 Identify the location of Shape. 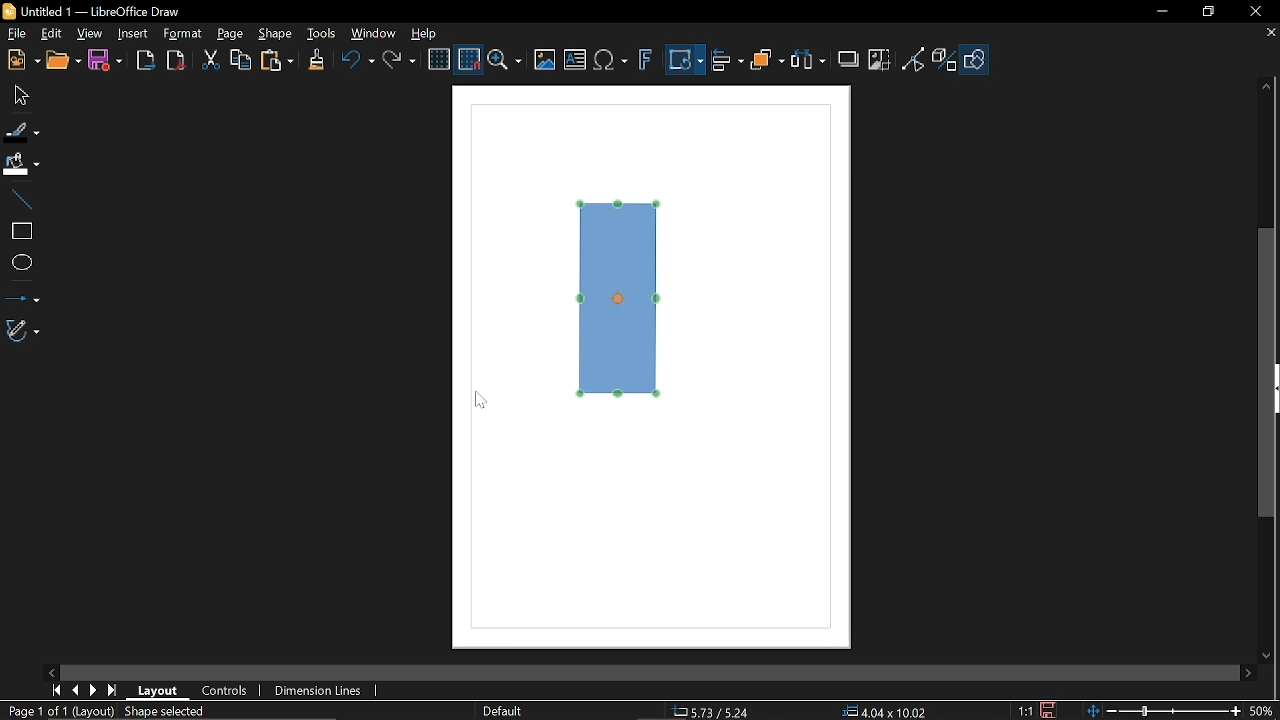
(977, 63).